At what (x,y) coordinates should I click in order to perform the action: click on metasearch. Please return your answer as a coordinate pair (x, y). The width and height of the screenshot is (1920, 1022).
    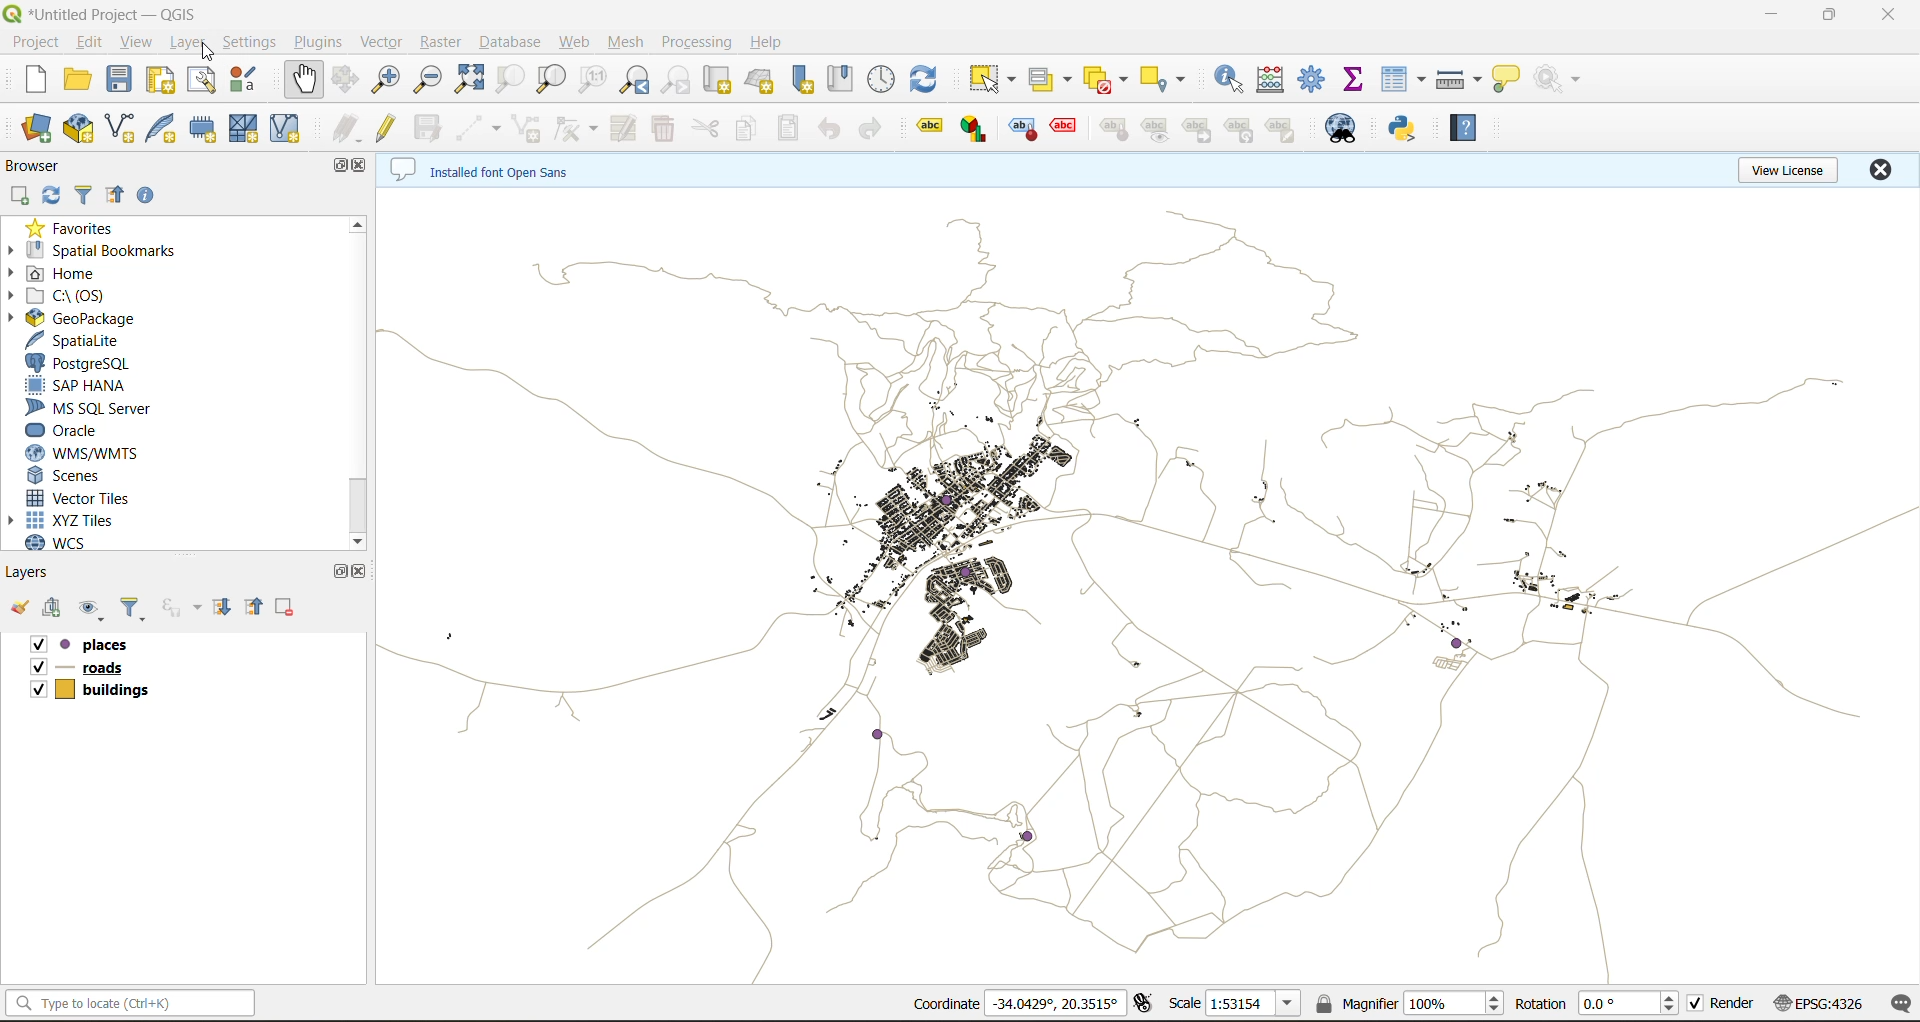
    Looking at the image, I should click on (1339, 131).